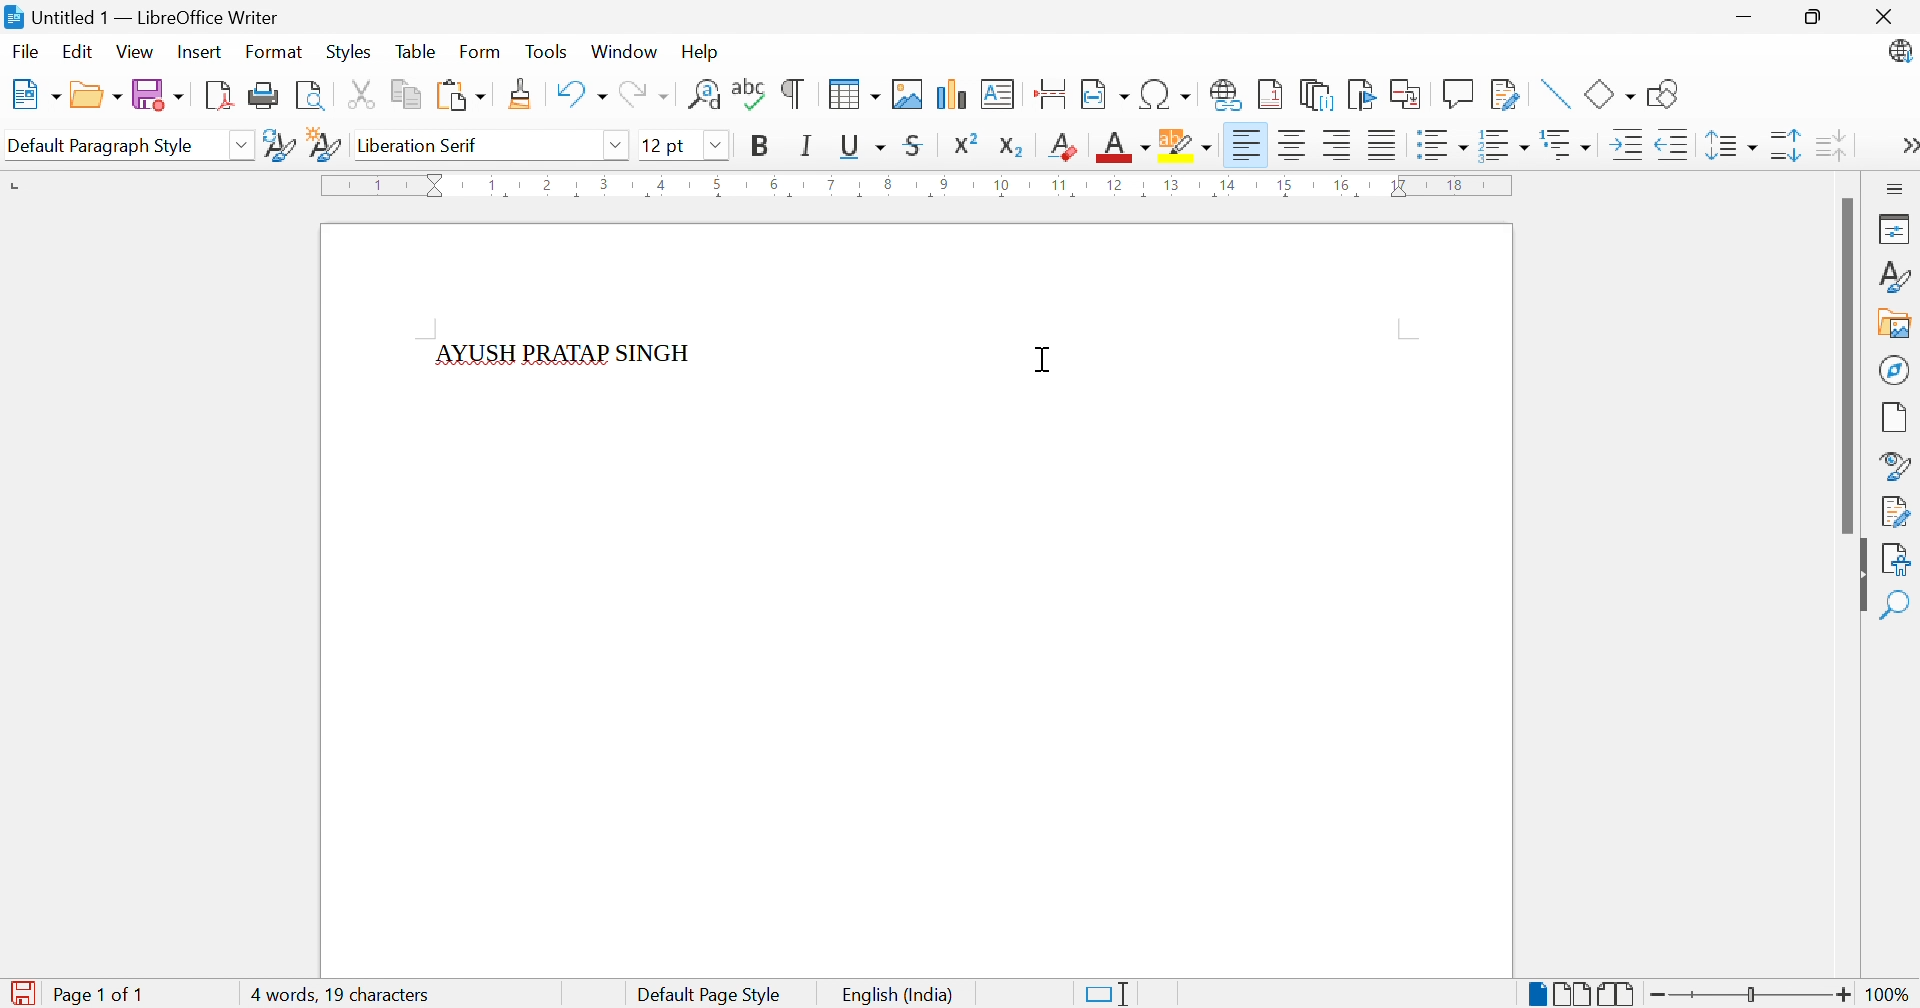 This screenshot has height=1008, width=1920. Describe the element at coordinates (1627, 145) in the screenshot. I see `Increase Indent` at that location.